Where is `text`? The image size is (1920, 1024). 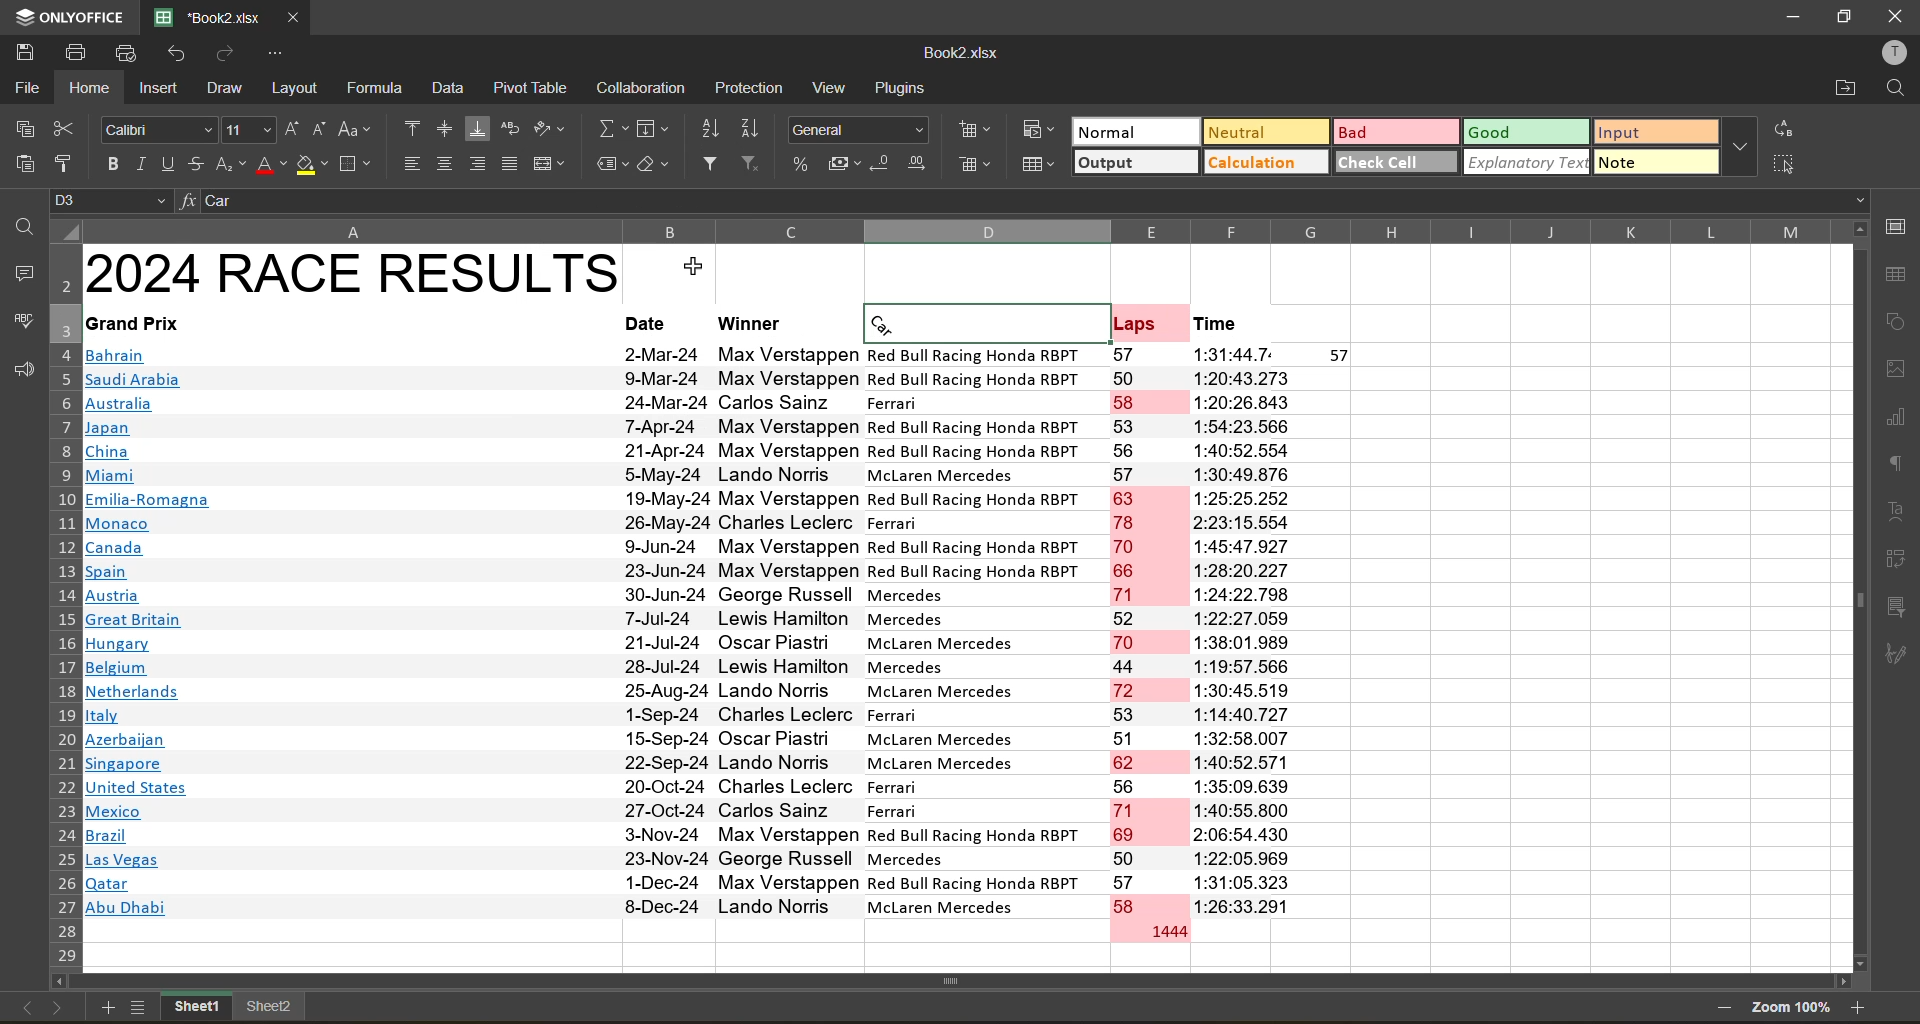
text is located at coordinates (1898, 511).